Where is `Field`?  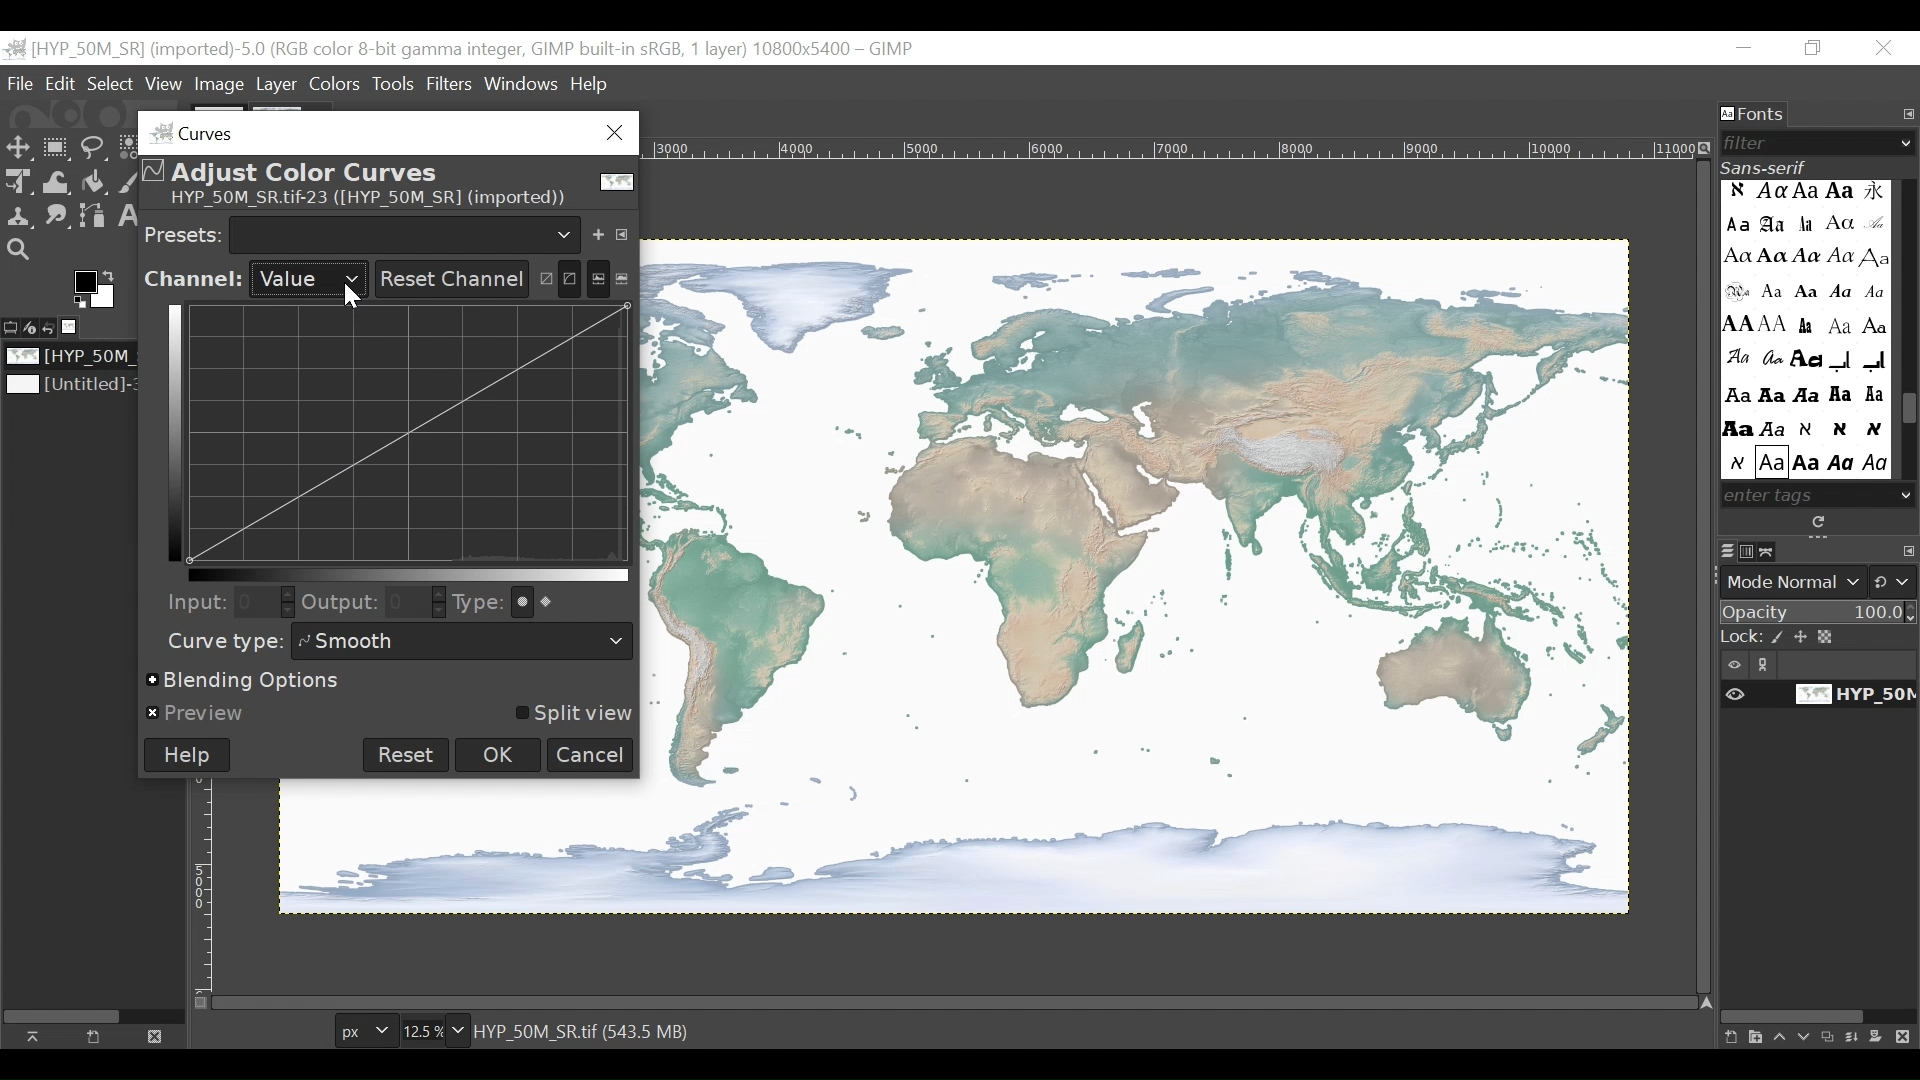
Field is located at coordinates (417, 603).